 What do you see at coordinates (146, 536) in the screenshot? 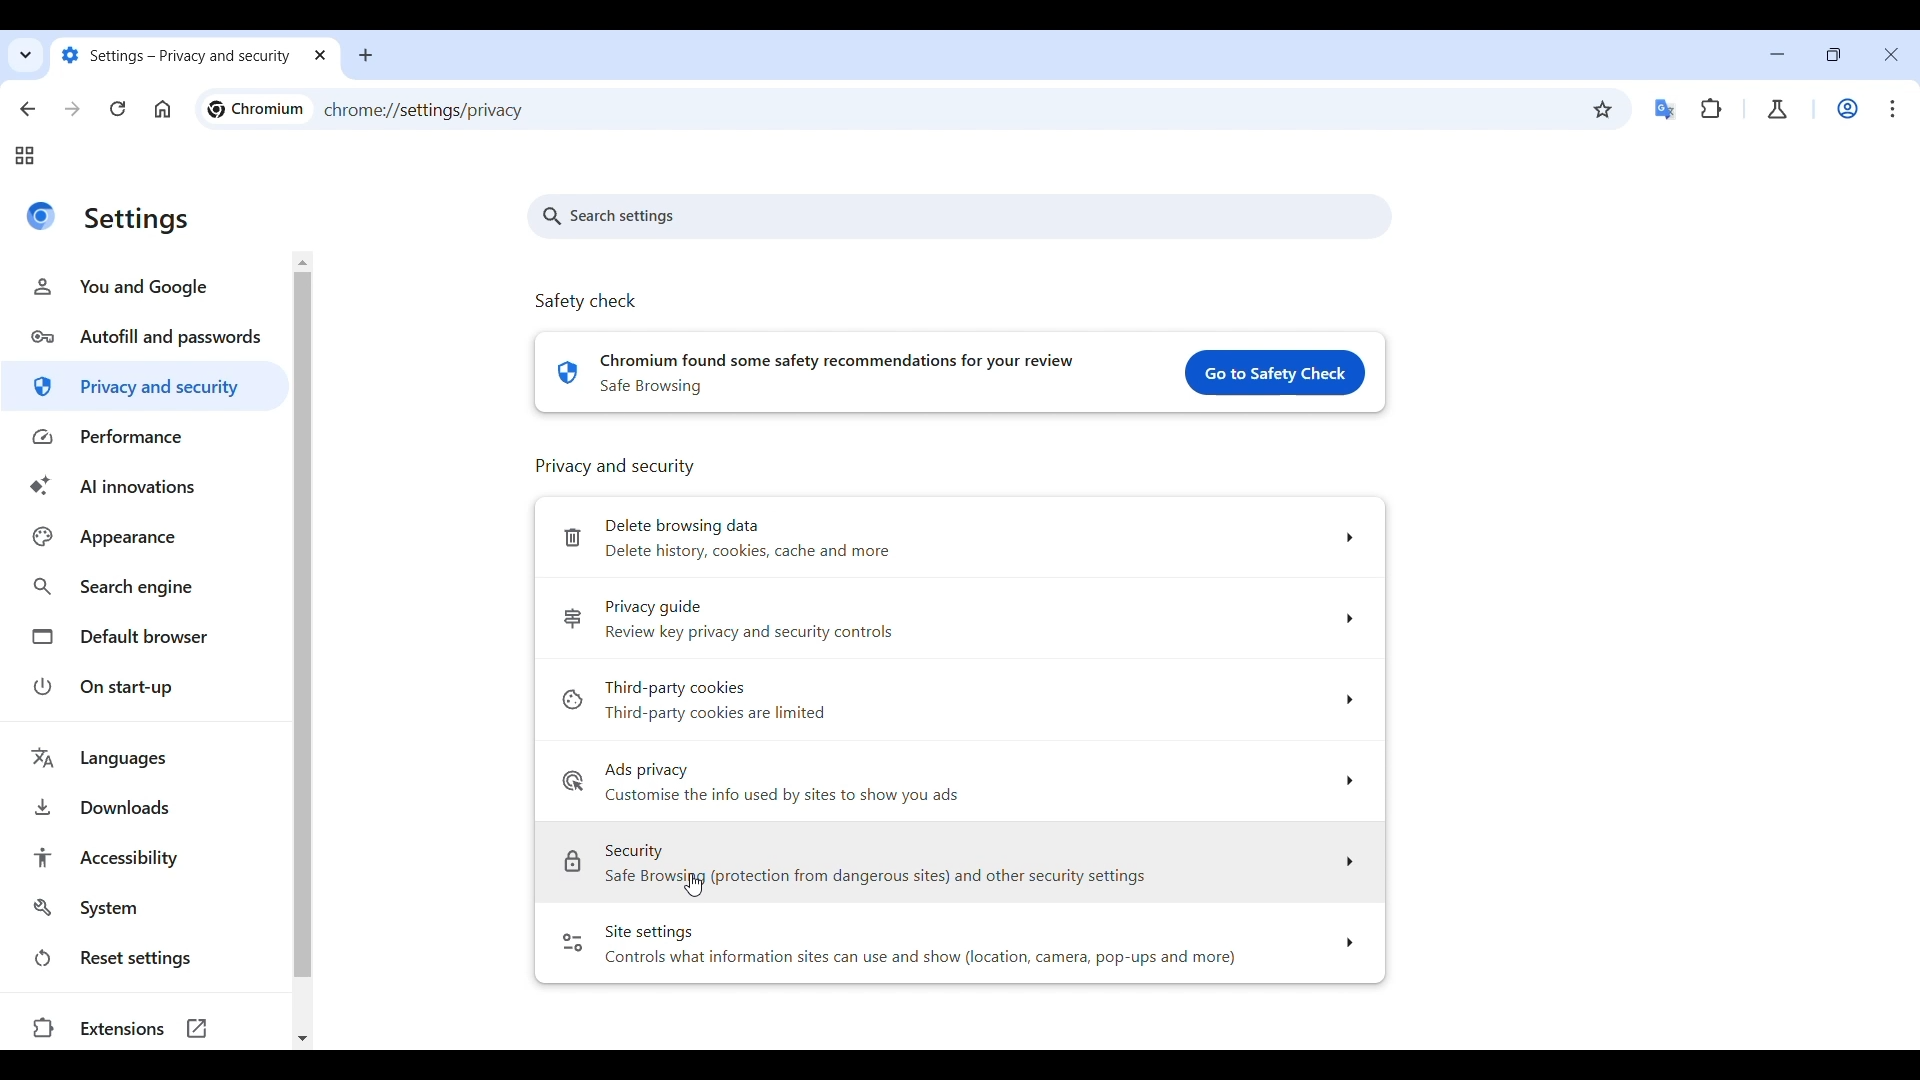
I see `Appearance` at bounding box center [146, 536].